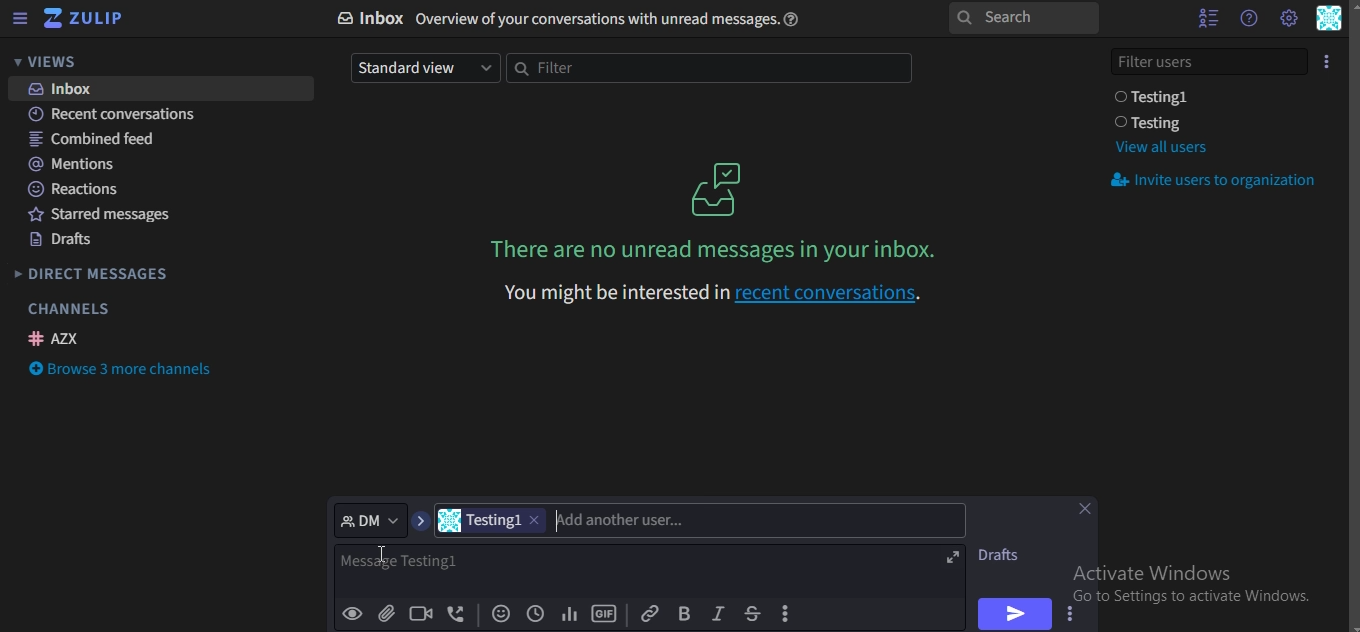 The image size is (1360, 632). What do you see at coordinates (1074, 613) in the screenshot?
I see `` at bounding box center [1074, 613].